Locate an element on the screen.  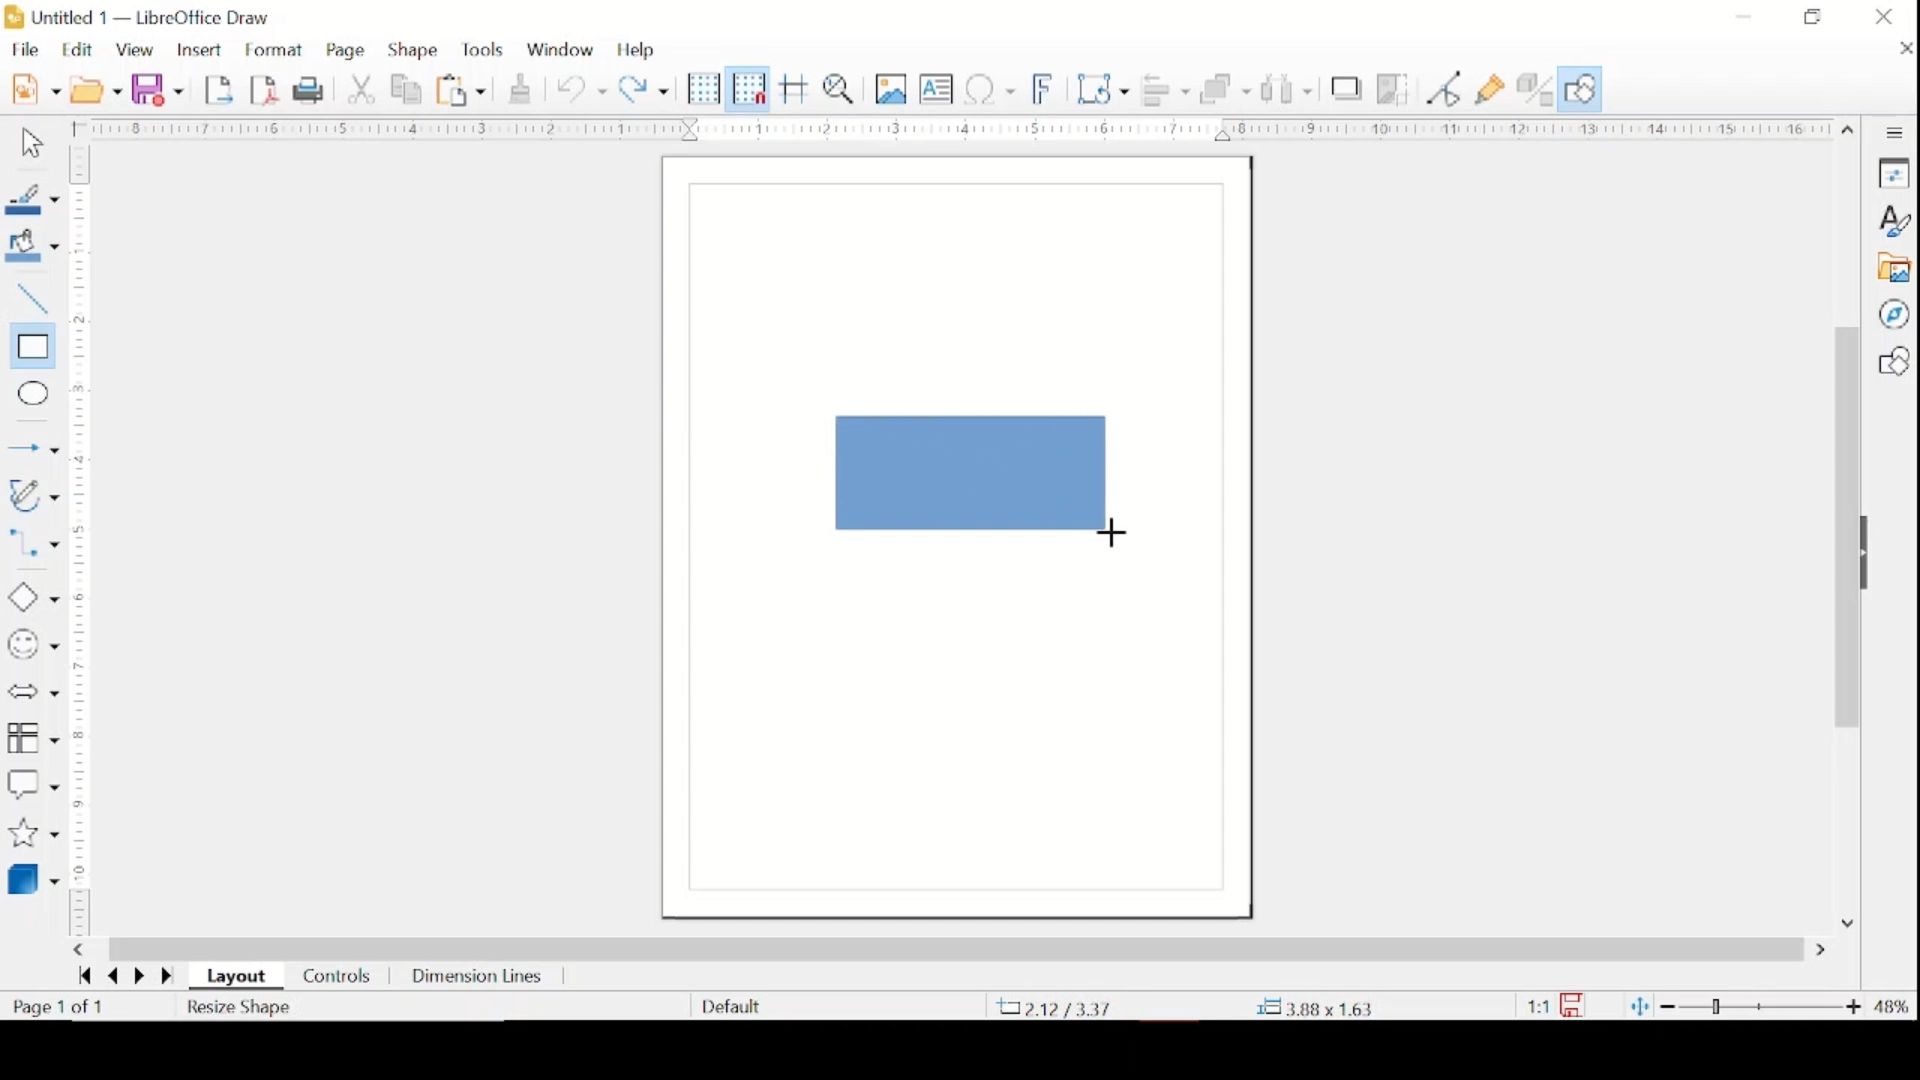
gallery is located at coordinates (1893, 268).